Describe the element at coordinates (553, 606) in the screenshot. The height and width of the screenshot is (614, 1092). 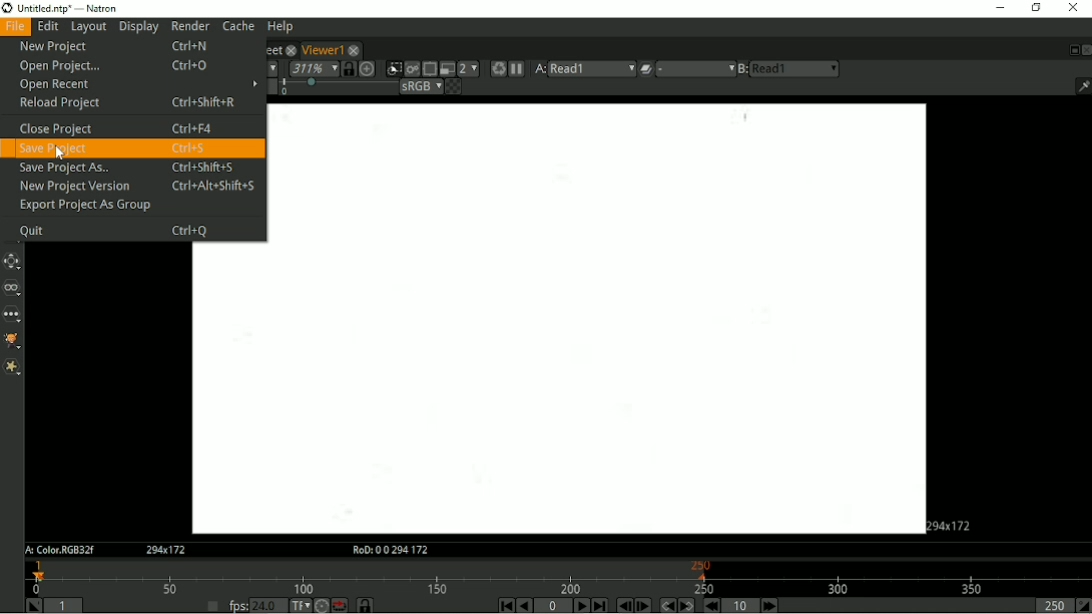
I see `Current frame` at that location.